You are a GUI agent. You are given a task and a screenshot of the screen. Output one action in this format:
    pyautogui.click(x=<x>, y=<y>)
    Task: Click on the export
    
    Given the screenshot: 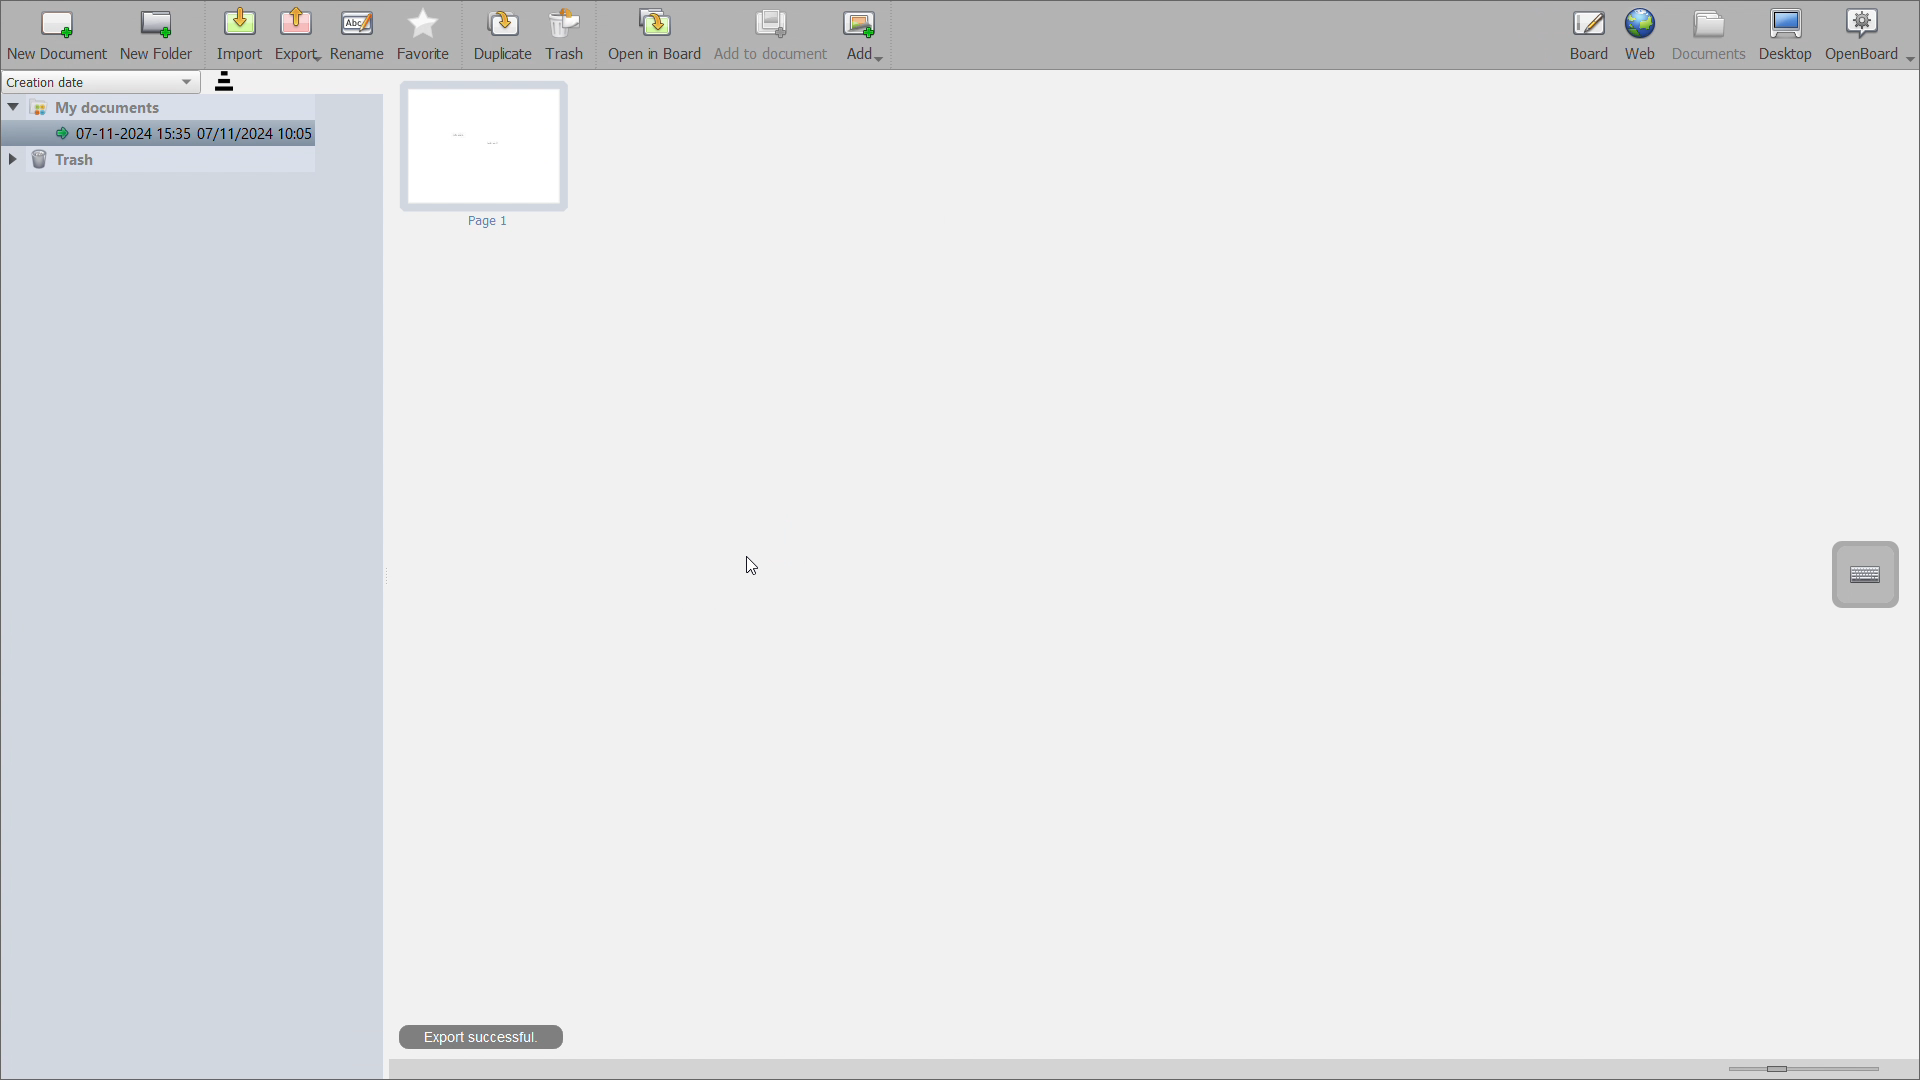 What is the action you would take?
    pyautogui.click(x=297, y=36)
    